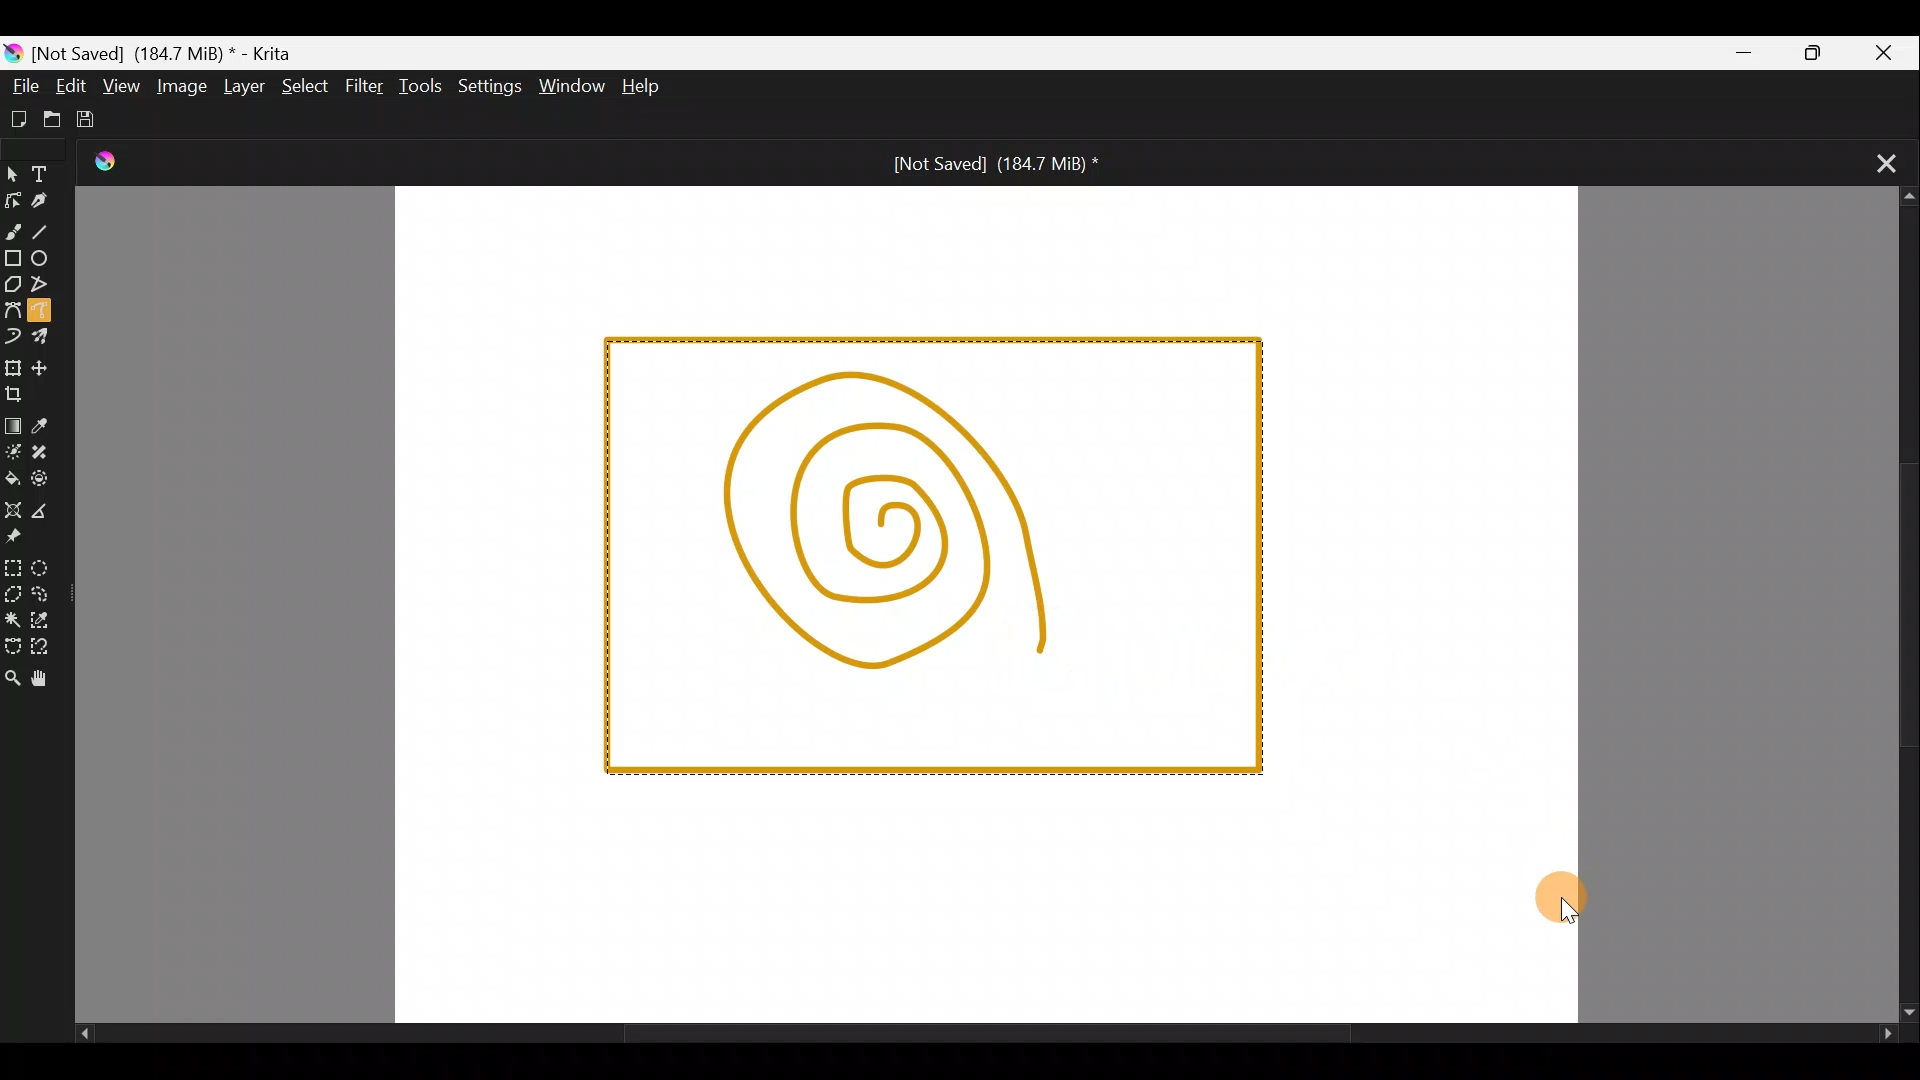  I want to click on Similar colour selection tool, so click(53, 620).